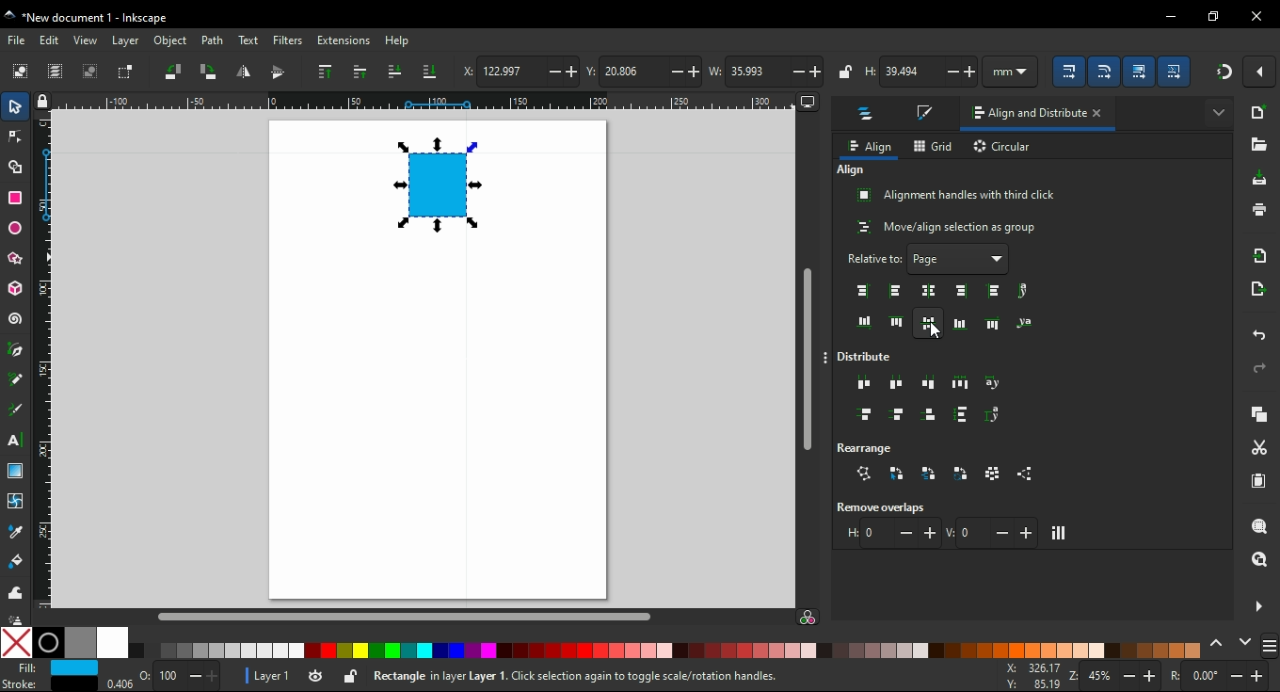 Image resolution: width=1280 pixels, height=692 pixels. I want to click on distribute horizontally with even spacing between right edges, so click(931, 382).